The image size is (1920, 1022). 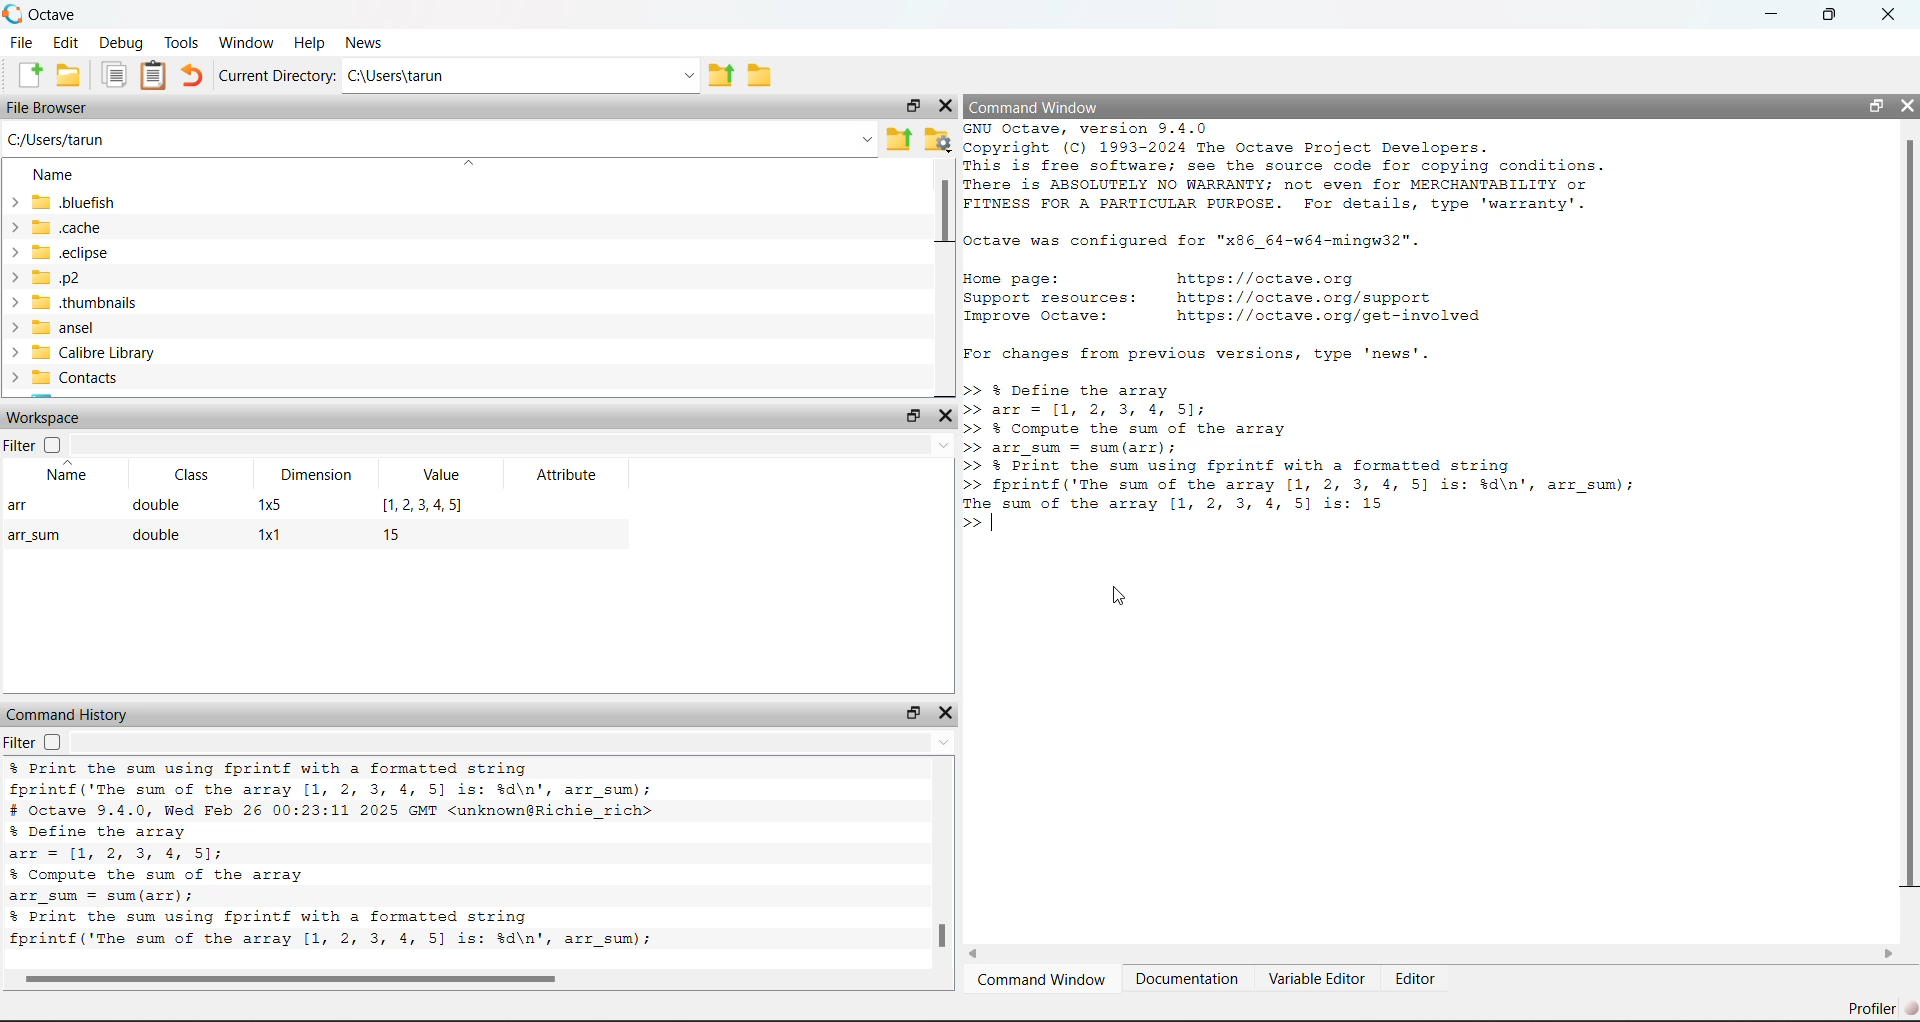 What do you see at coordinates (509, 742) in the screenshot?
I see `drop down` at bounding box center [509, 742].